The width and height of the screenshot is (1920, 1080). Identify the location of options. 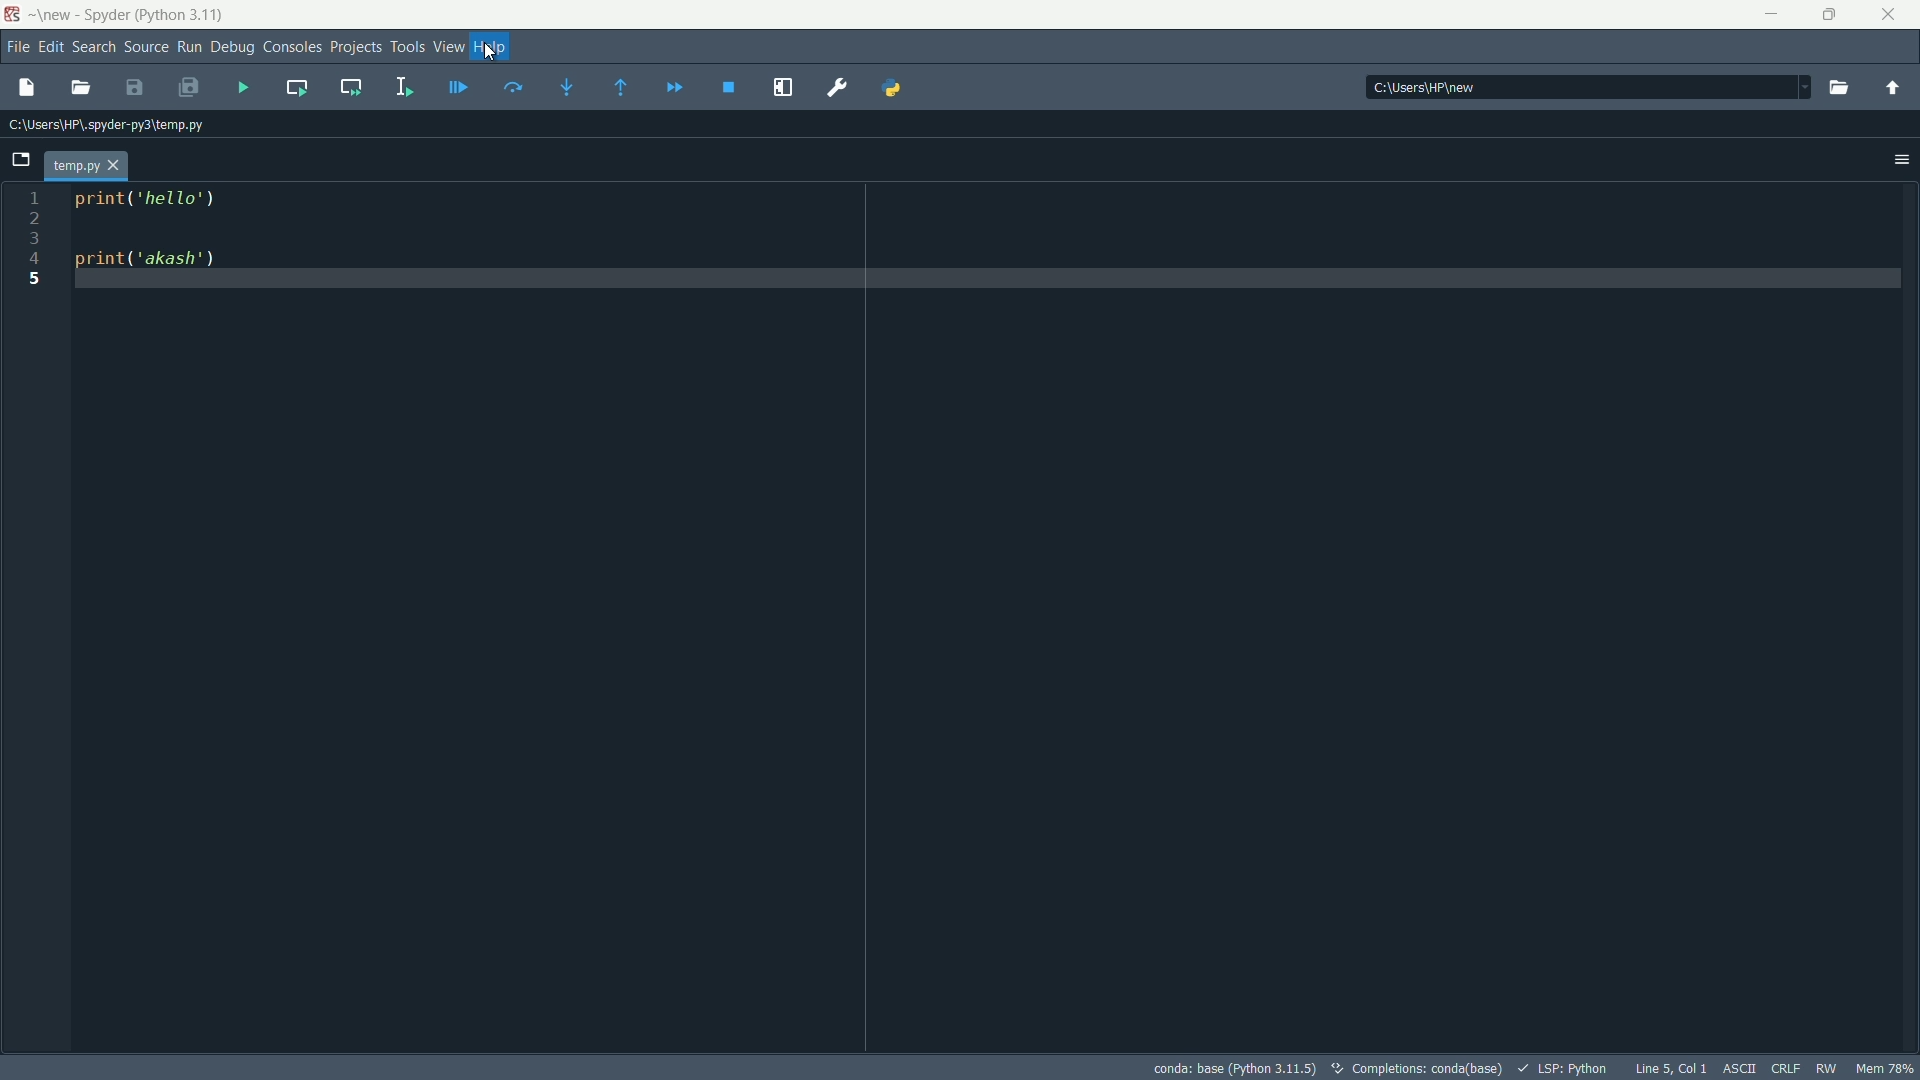
(1900, 157).